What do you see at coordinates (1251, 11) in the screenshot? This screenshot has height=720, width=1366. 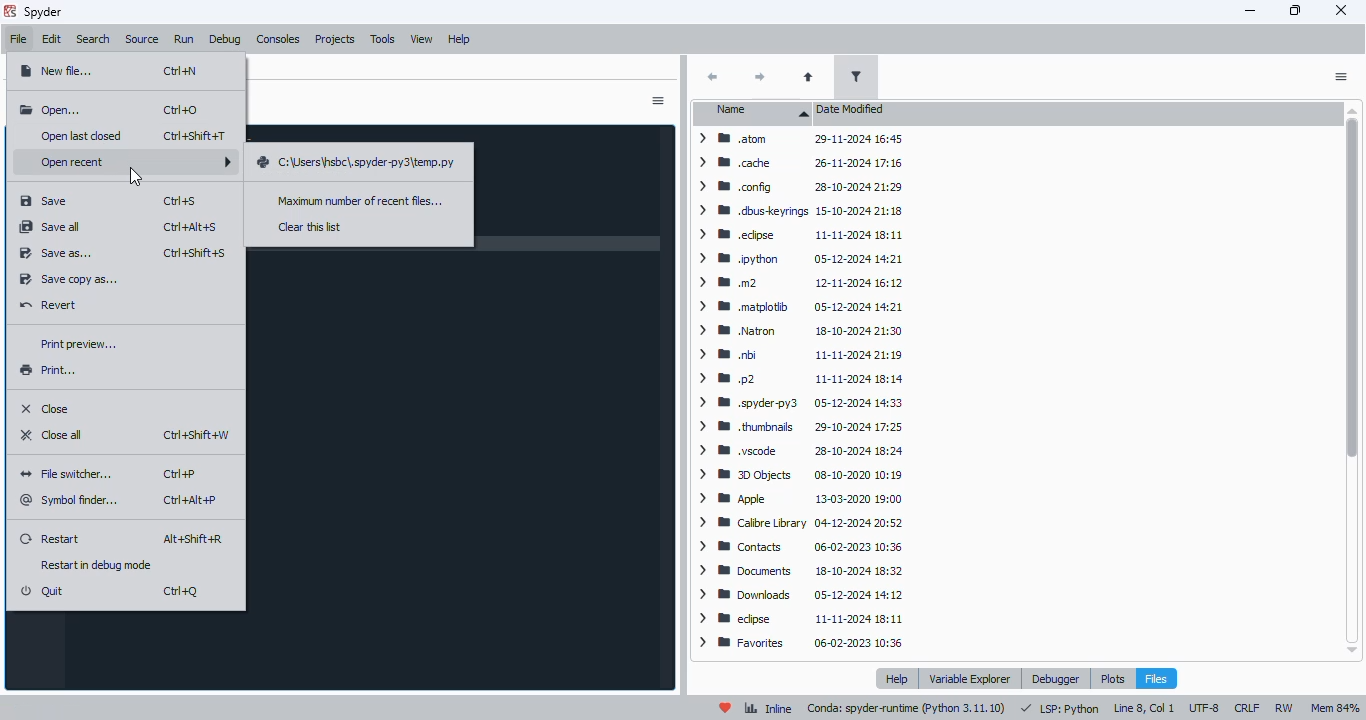 I see `minimize` at bounding box center [1251, 11].